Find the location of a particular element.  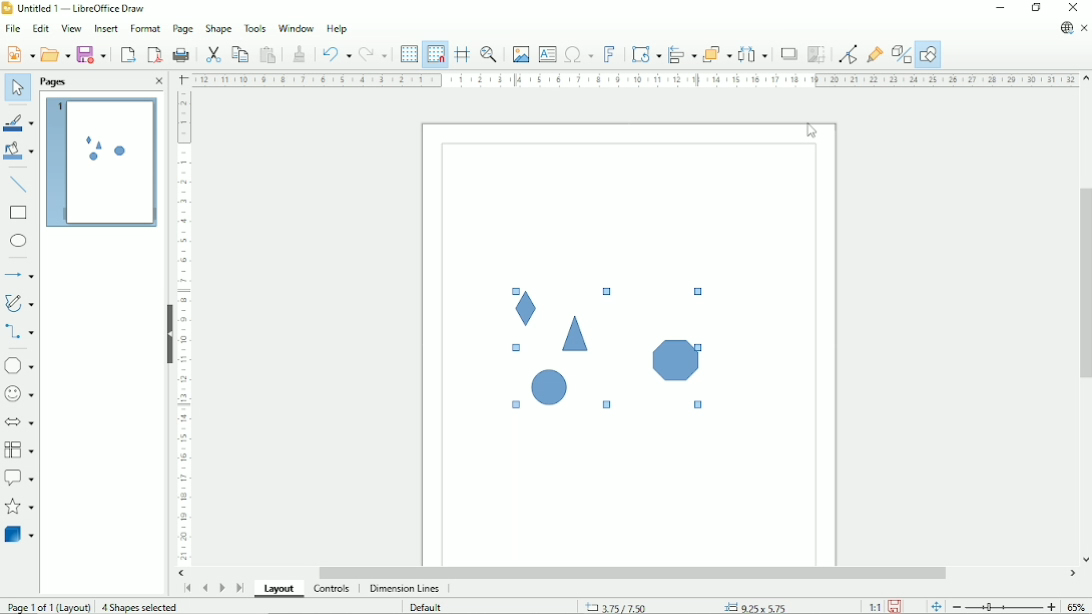

Fit page to the current window is located at coordinates (934, 605).